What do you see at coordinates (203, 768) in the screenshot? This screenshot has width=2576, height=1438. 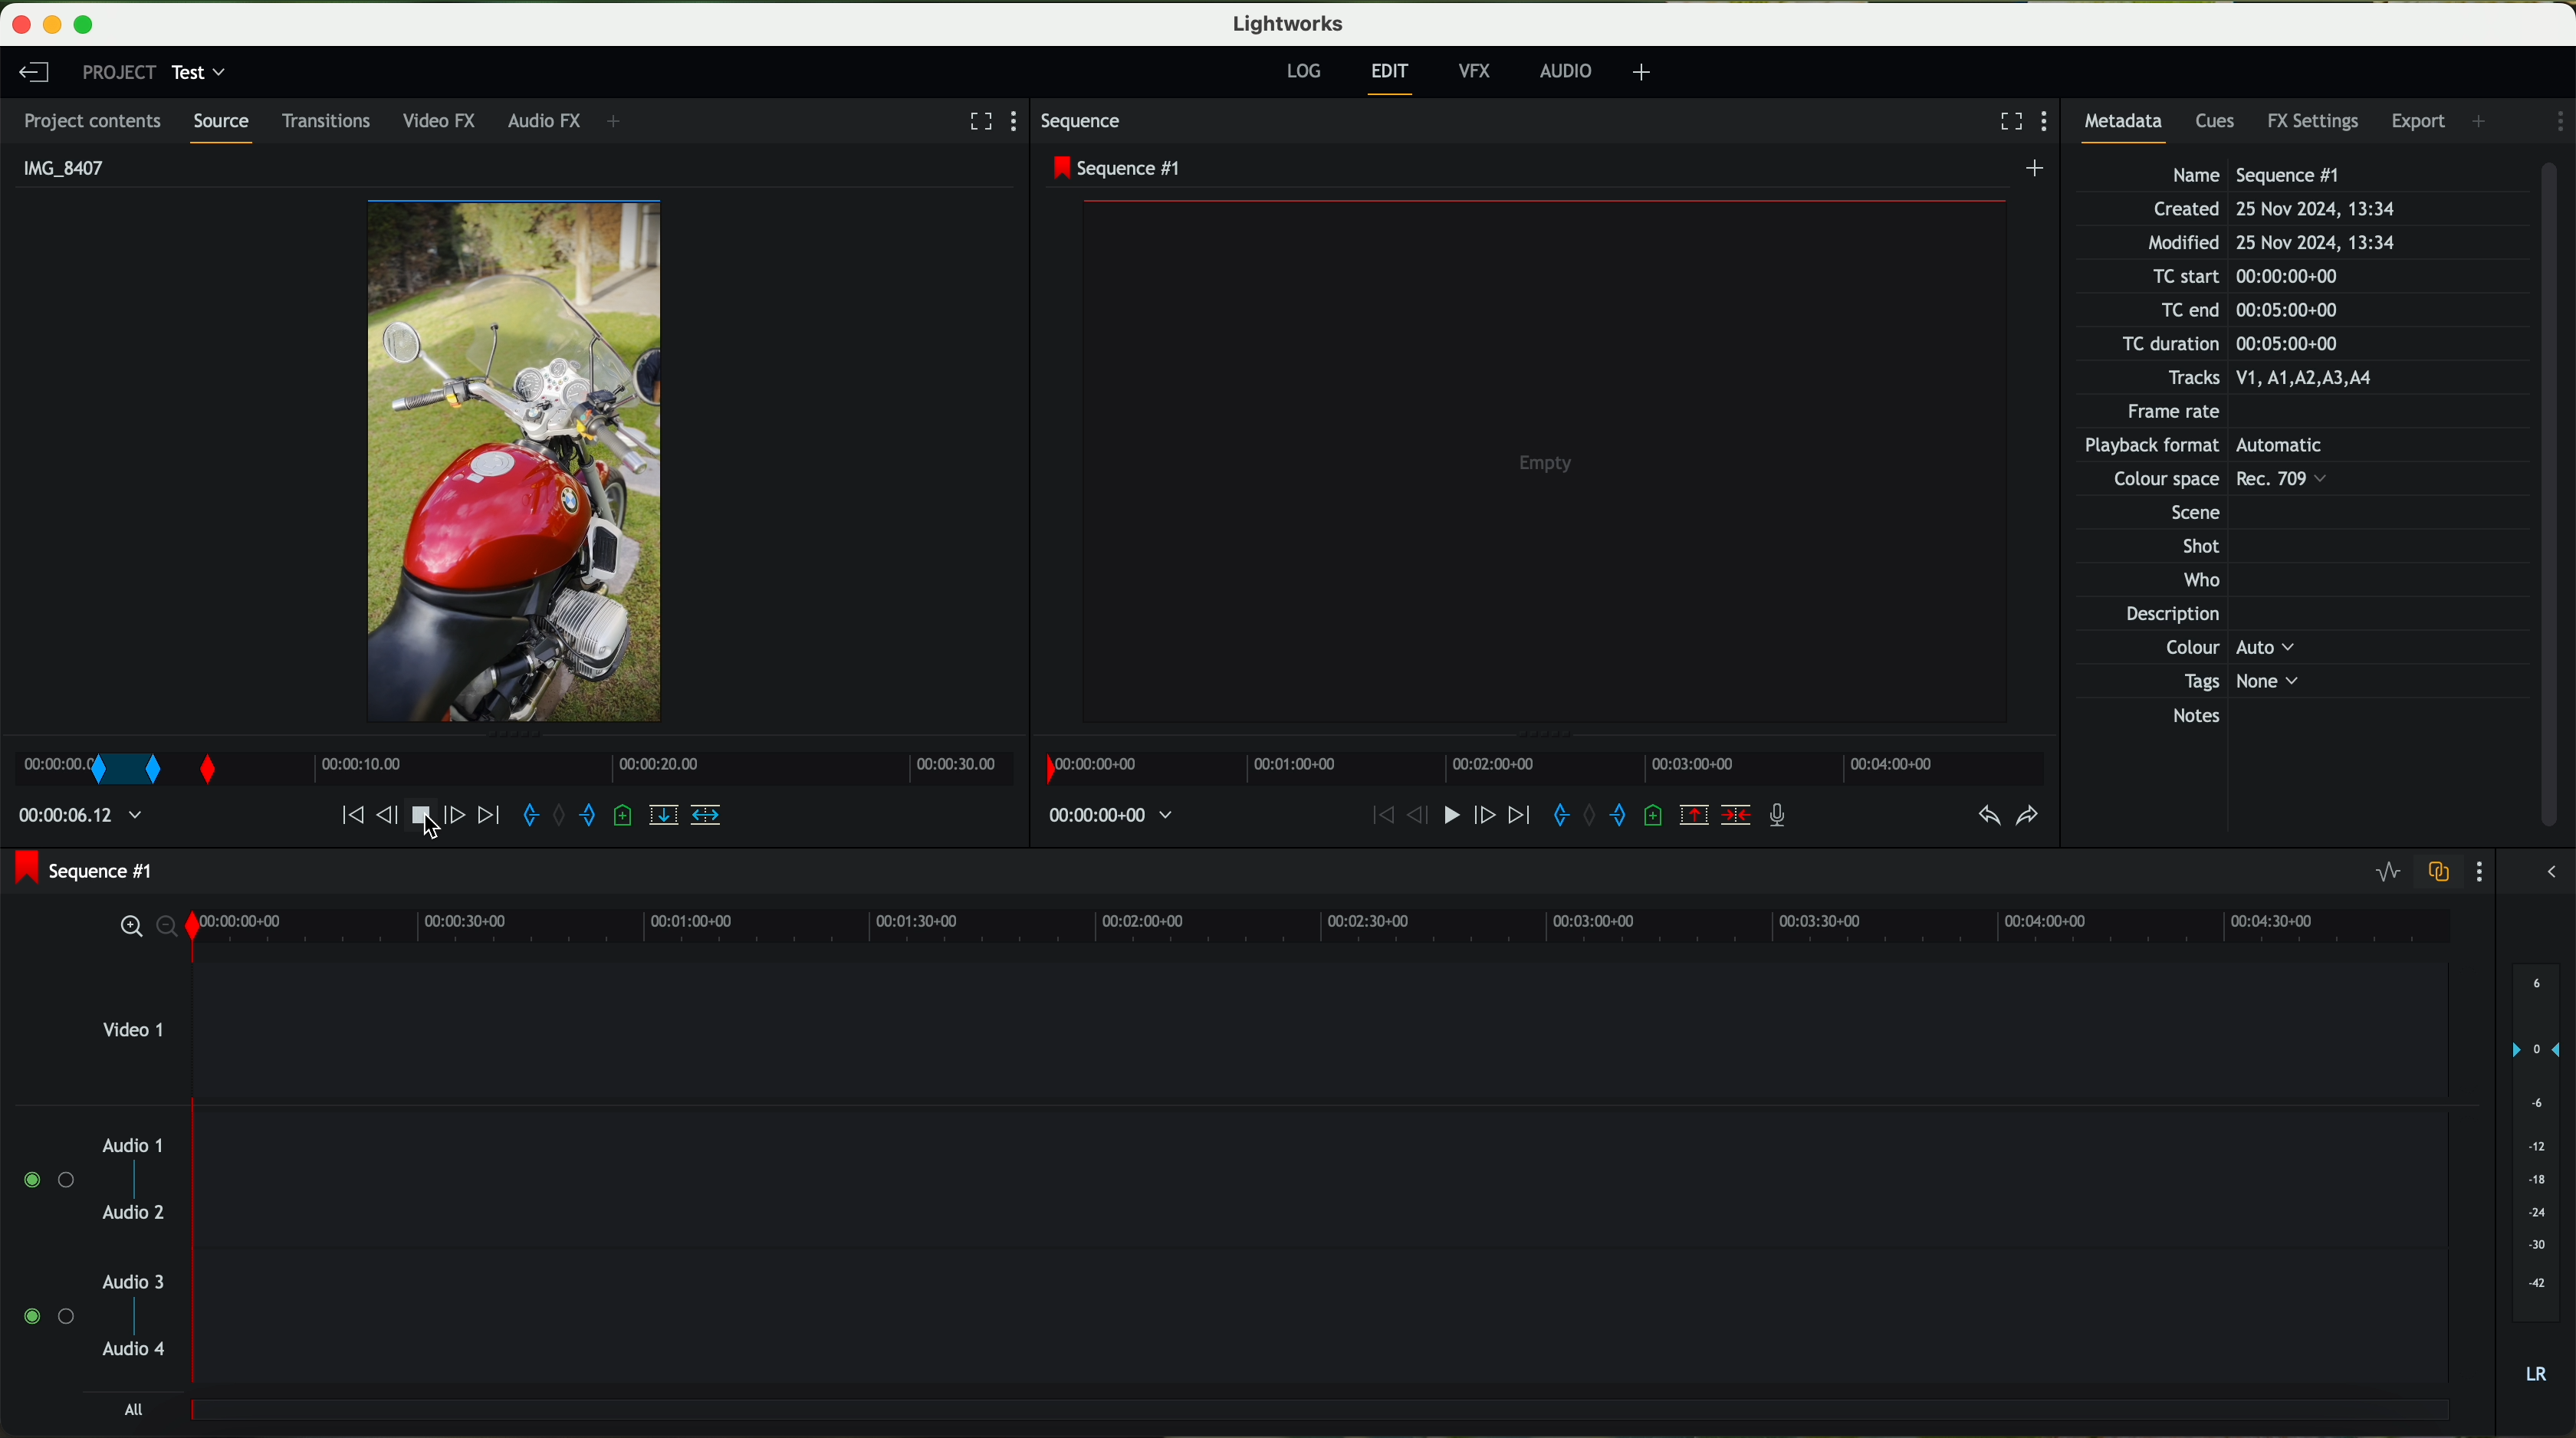 I see `transition` at bounding box center [203, 768].